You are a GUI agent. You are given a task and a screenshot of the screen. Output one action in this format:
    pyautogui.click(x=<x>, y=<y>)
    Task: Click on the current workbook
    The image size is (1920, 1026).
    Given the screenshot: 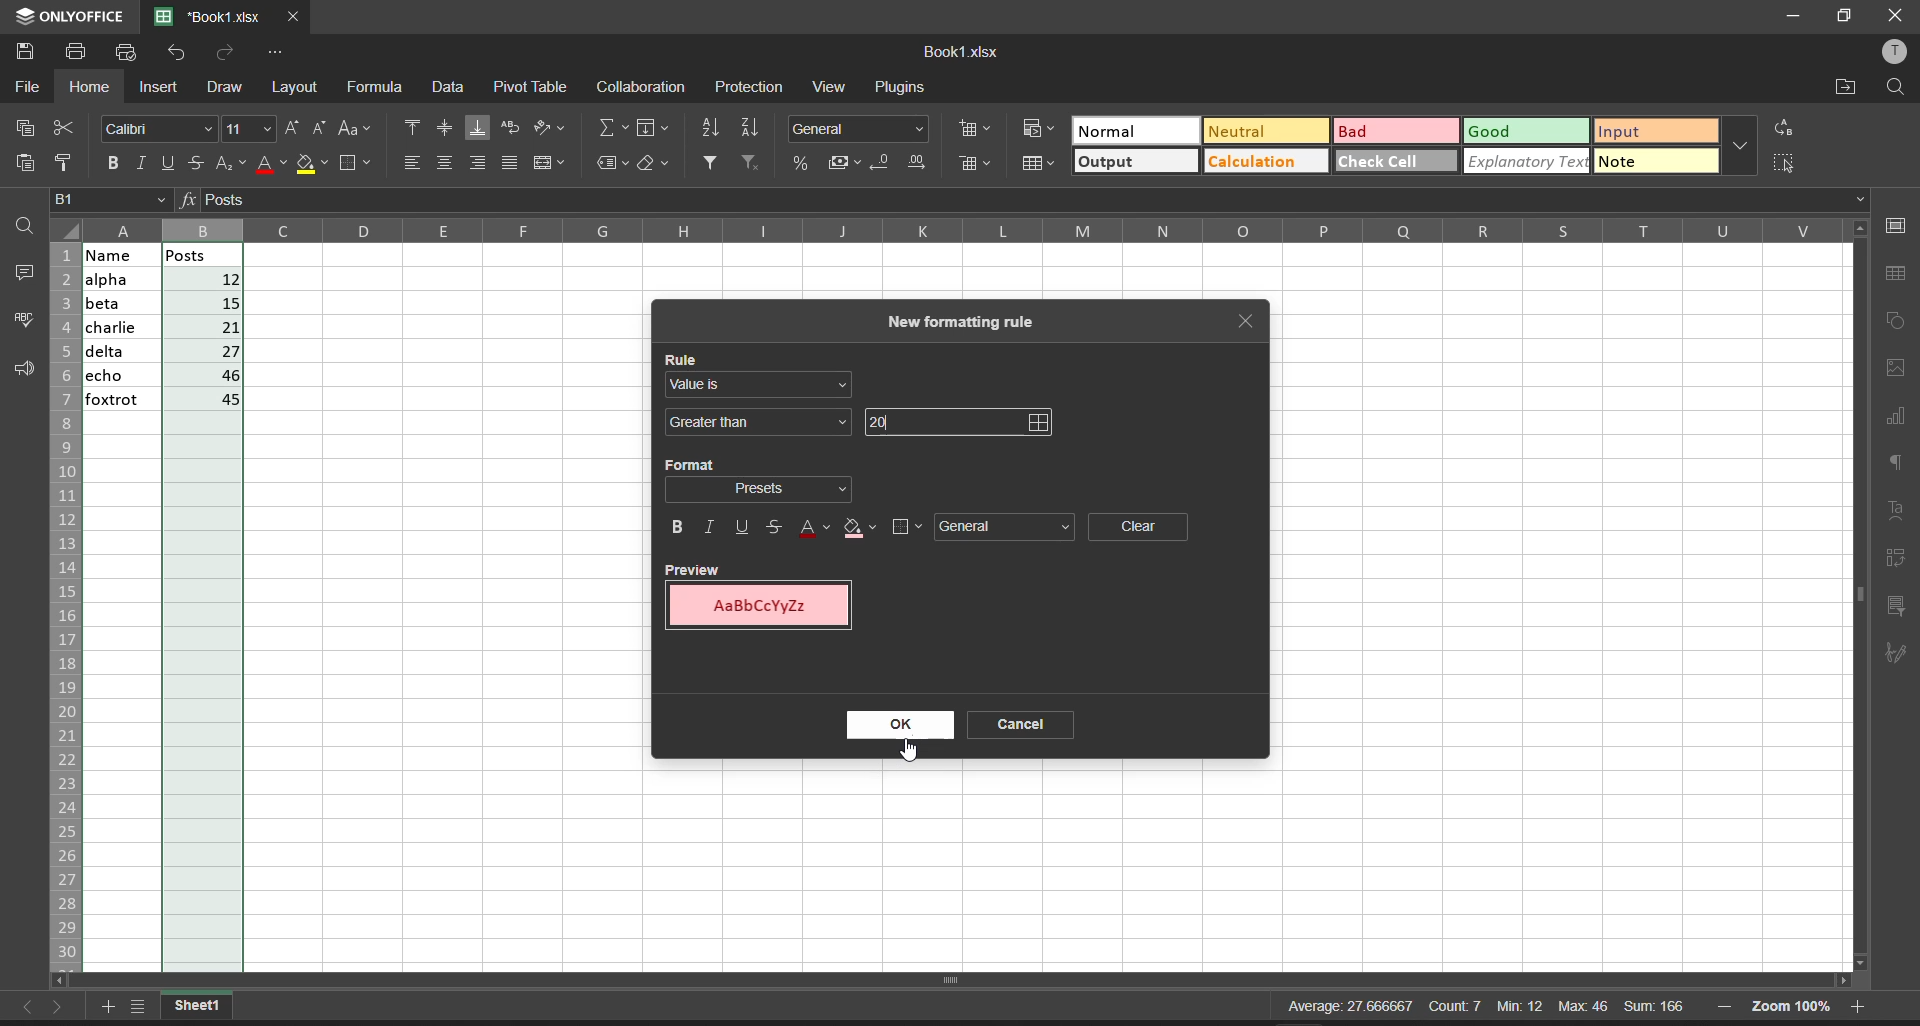 What is the action you would take?
    pyautogui.click(x=203, y=1005)
    